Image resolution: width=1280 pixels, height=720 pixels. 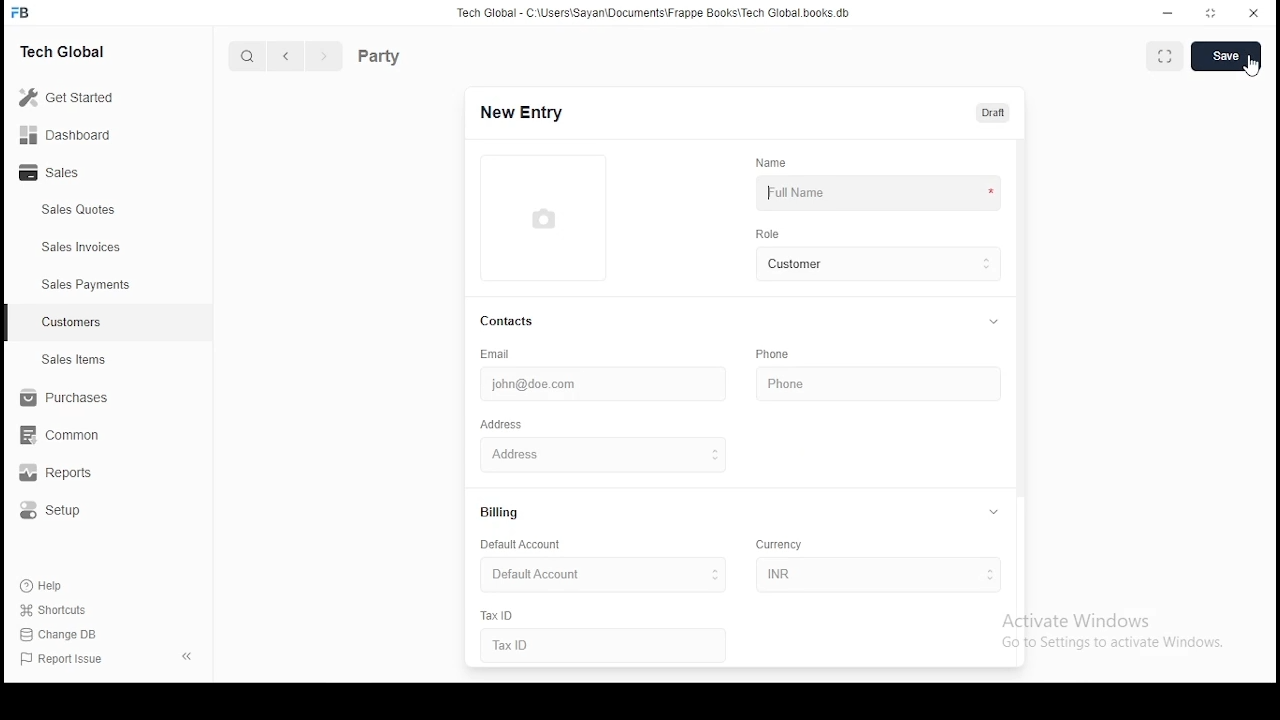 I want to click on common, so click(x=59, y=437).